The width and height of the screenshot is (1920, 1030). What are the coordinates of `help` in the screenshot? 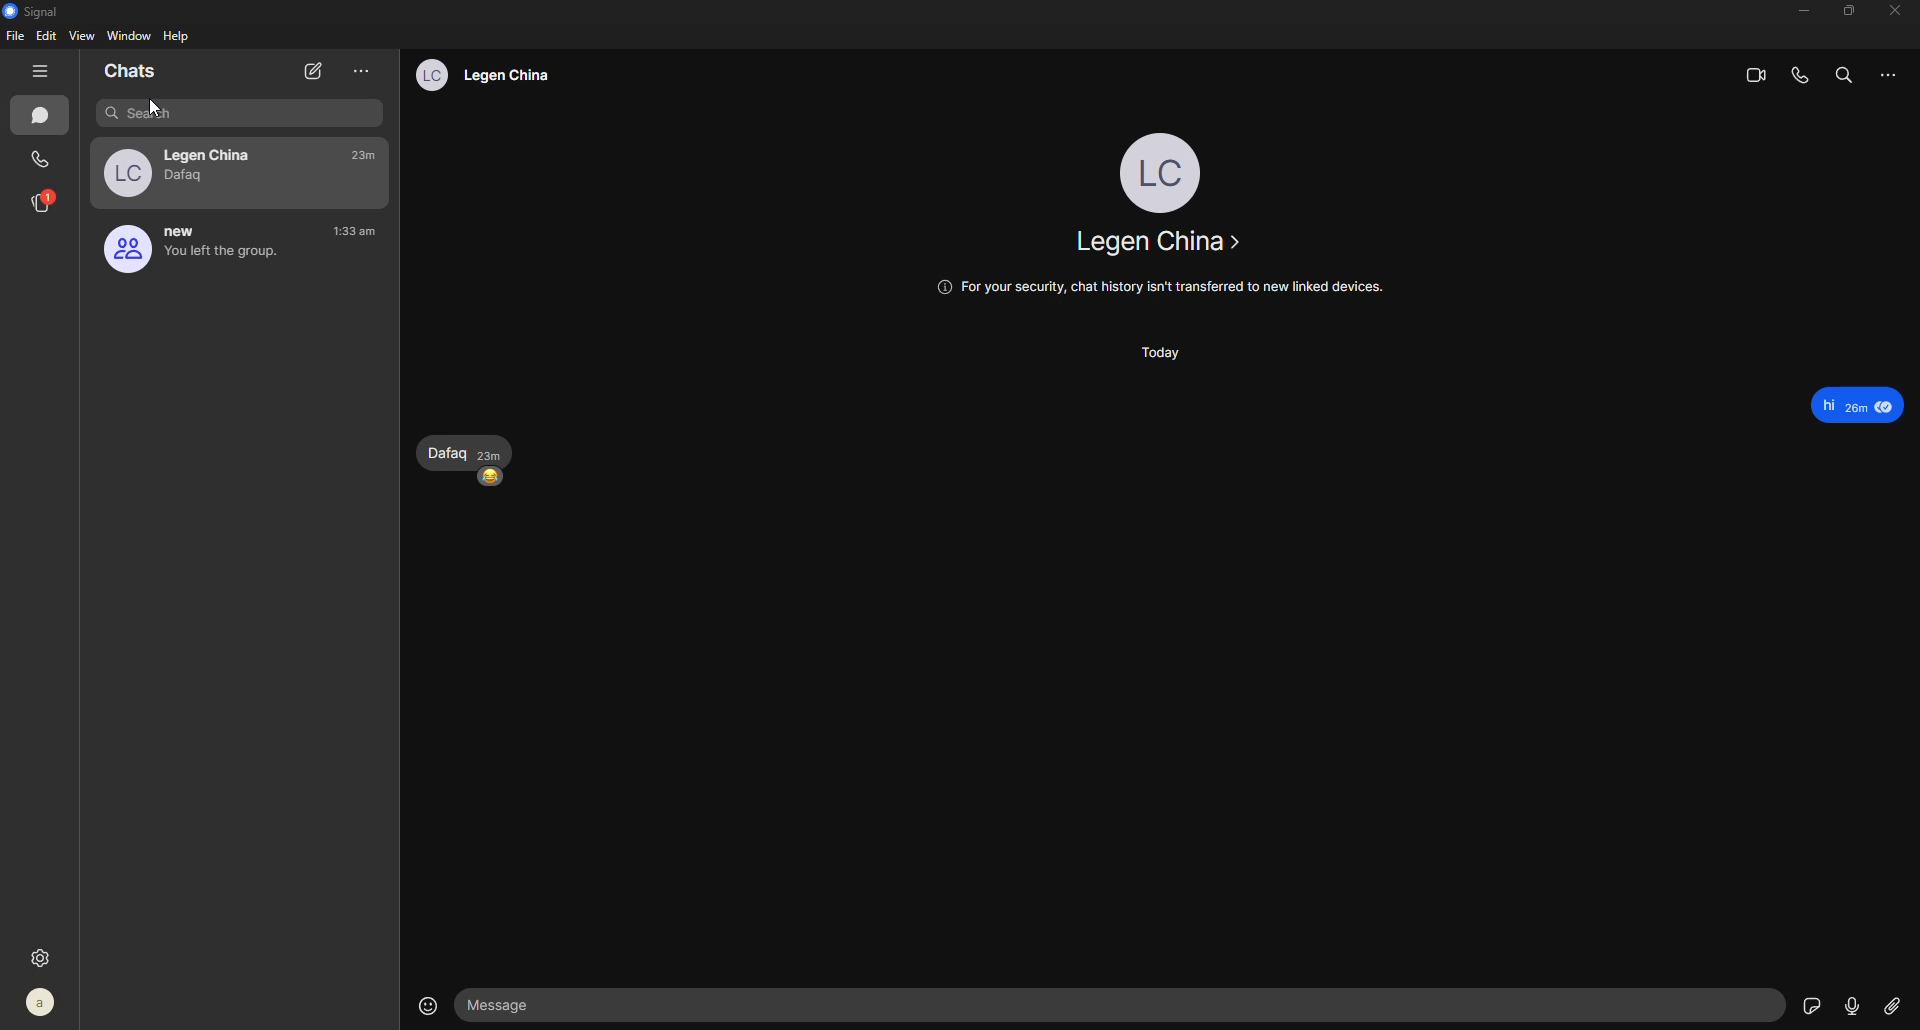 It's located at (177, 37).